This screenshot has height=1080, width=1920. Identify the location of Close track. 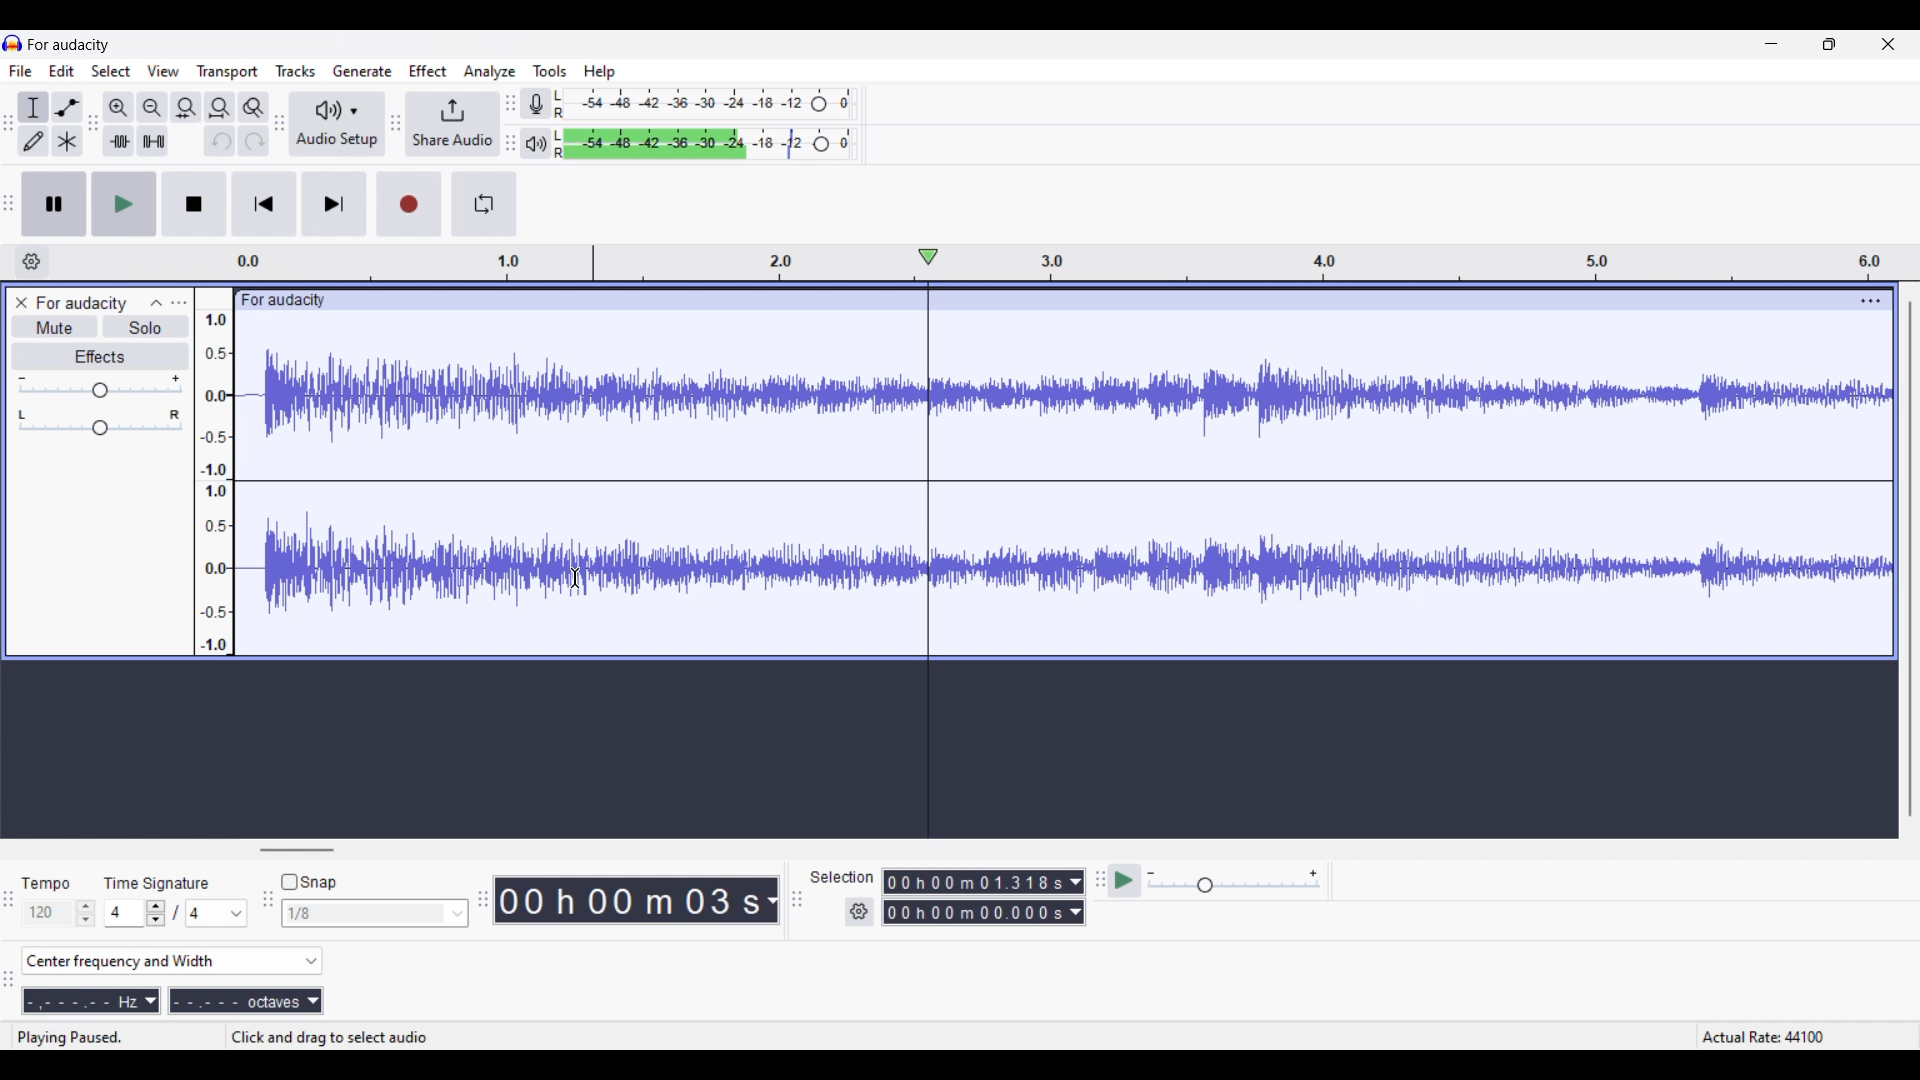
(21, 303).